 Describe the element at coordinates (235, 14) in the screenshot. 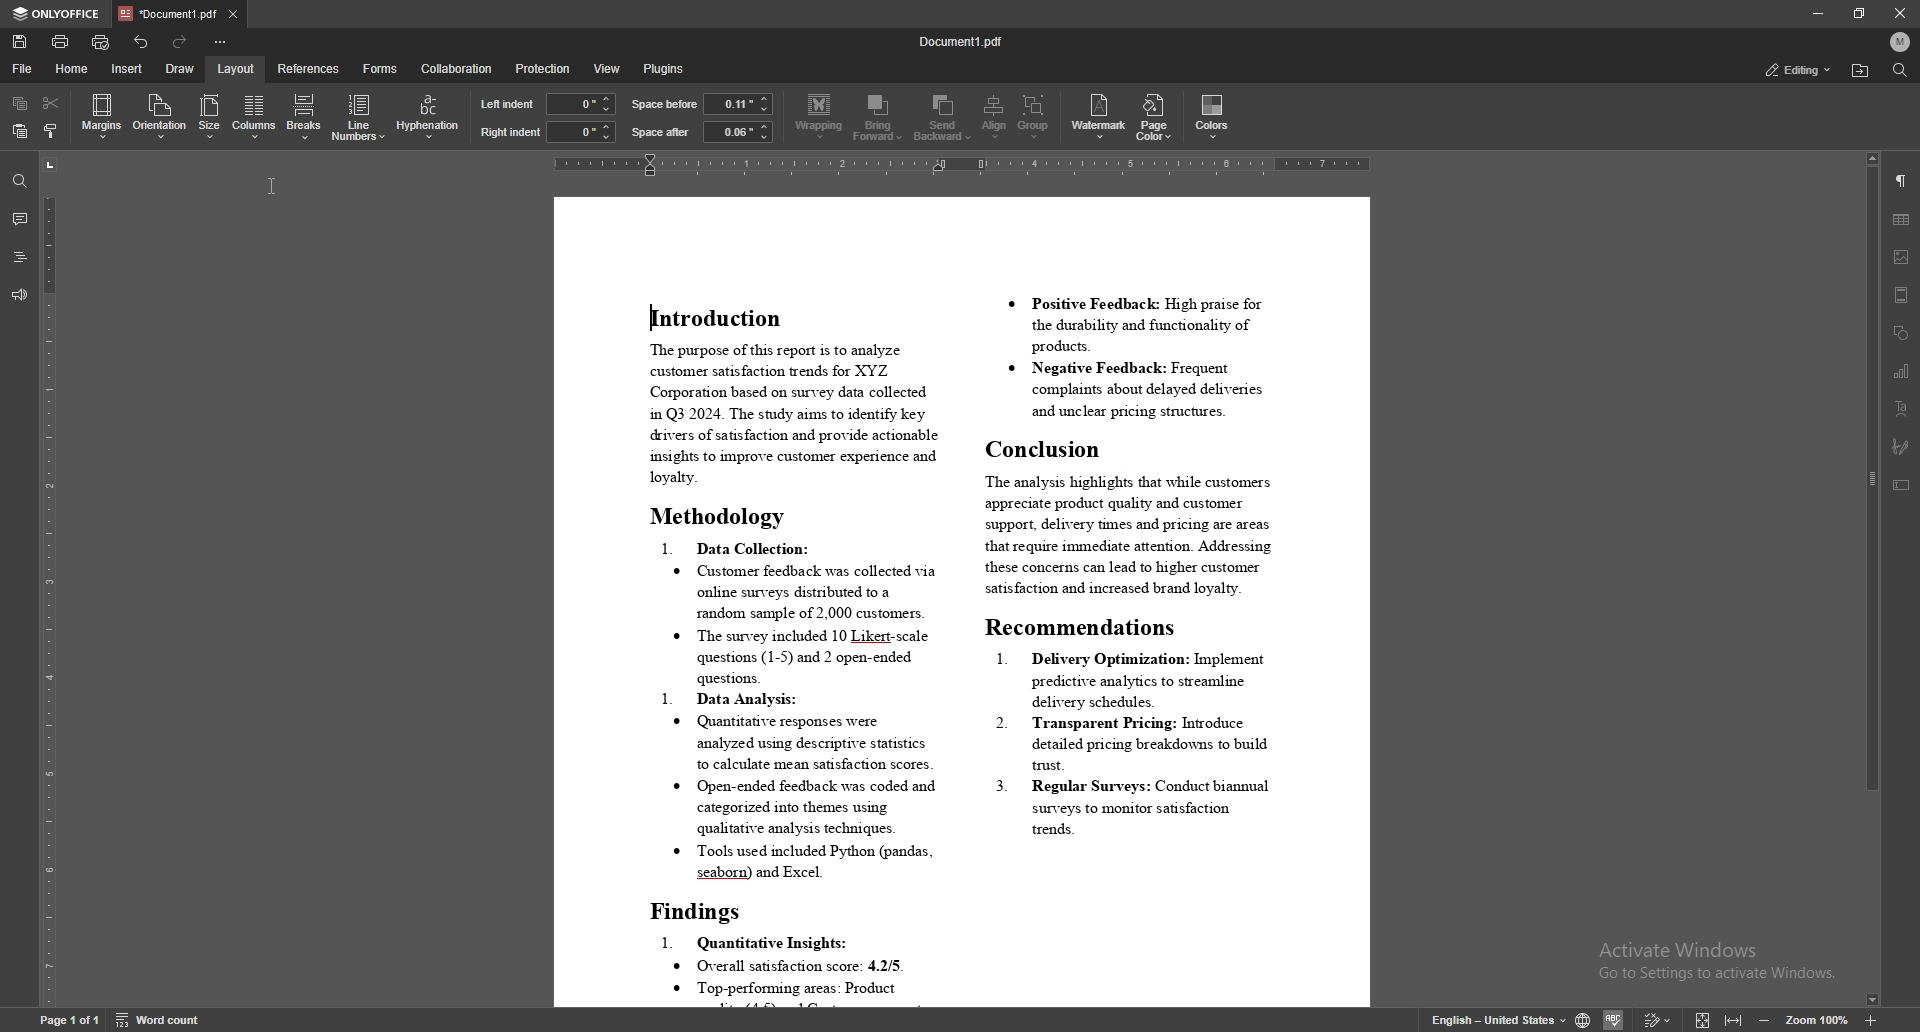

I see `close tab` at that location.